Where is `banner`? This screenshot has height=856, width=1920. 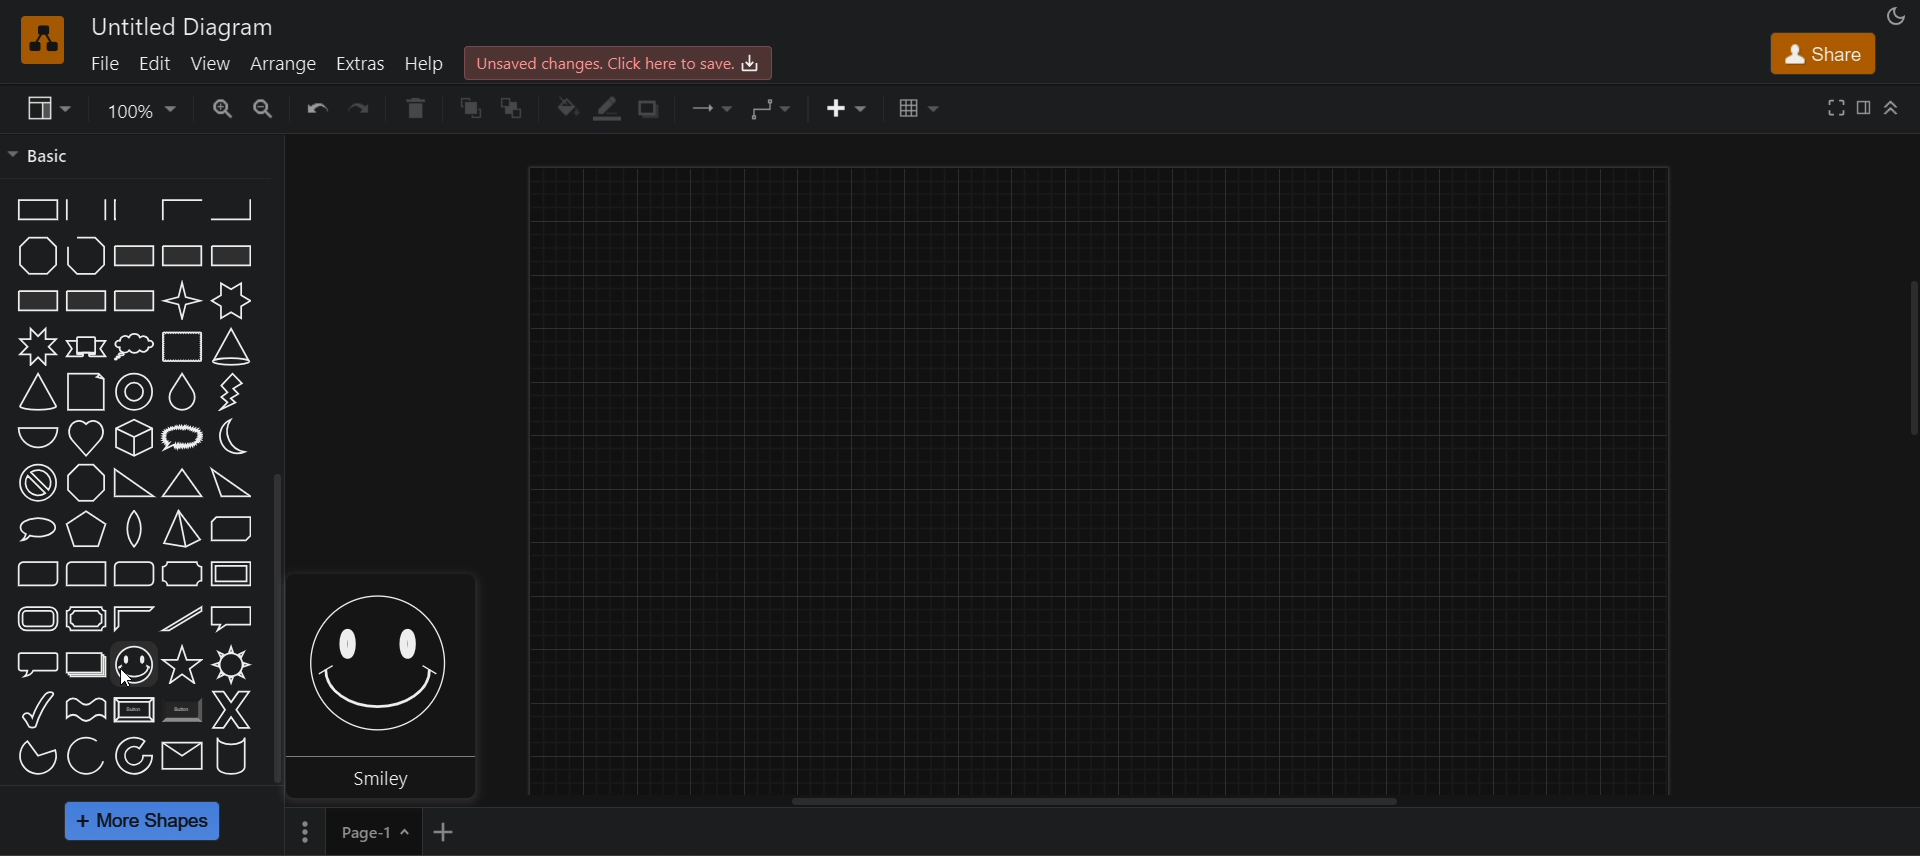
banner is located at coordinates (85, 348).